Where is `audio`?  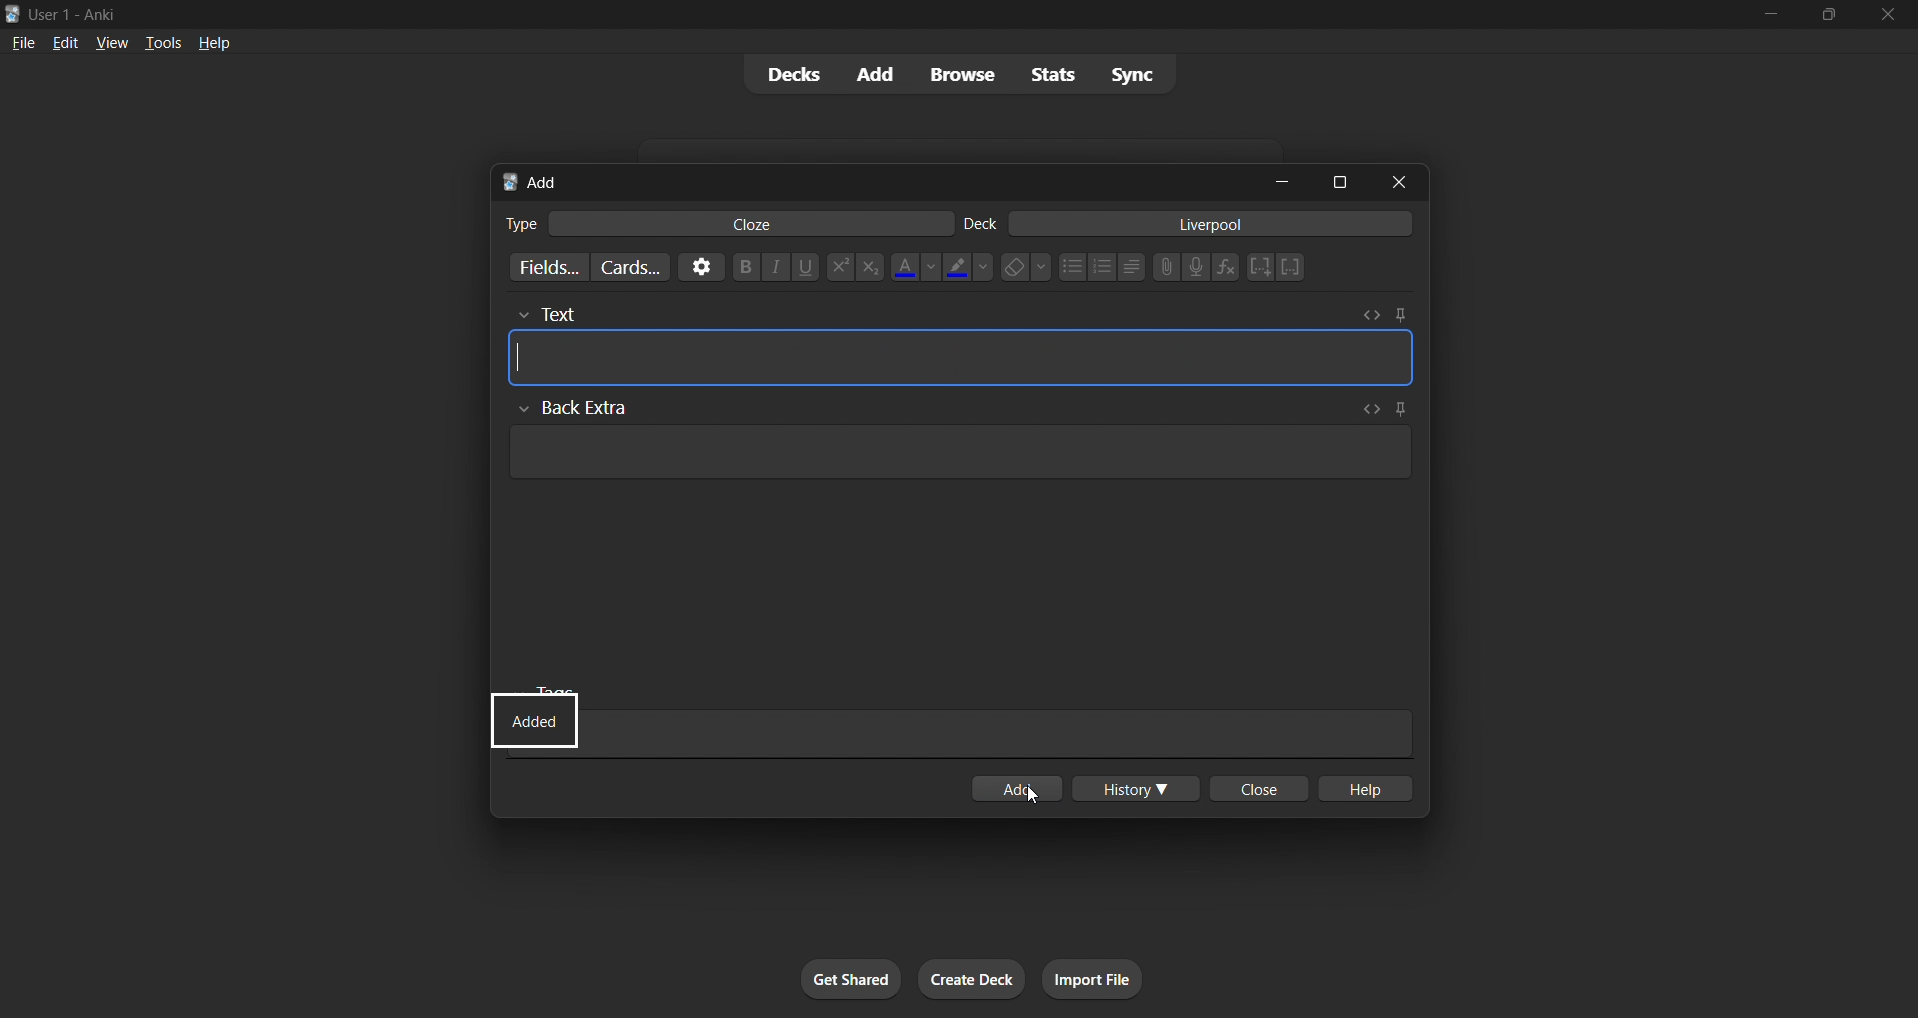 audio is located at coordinates (1196, 268).